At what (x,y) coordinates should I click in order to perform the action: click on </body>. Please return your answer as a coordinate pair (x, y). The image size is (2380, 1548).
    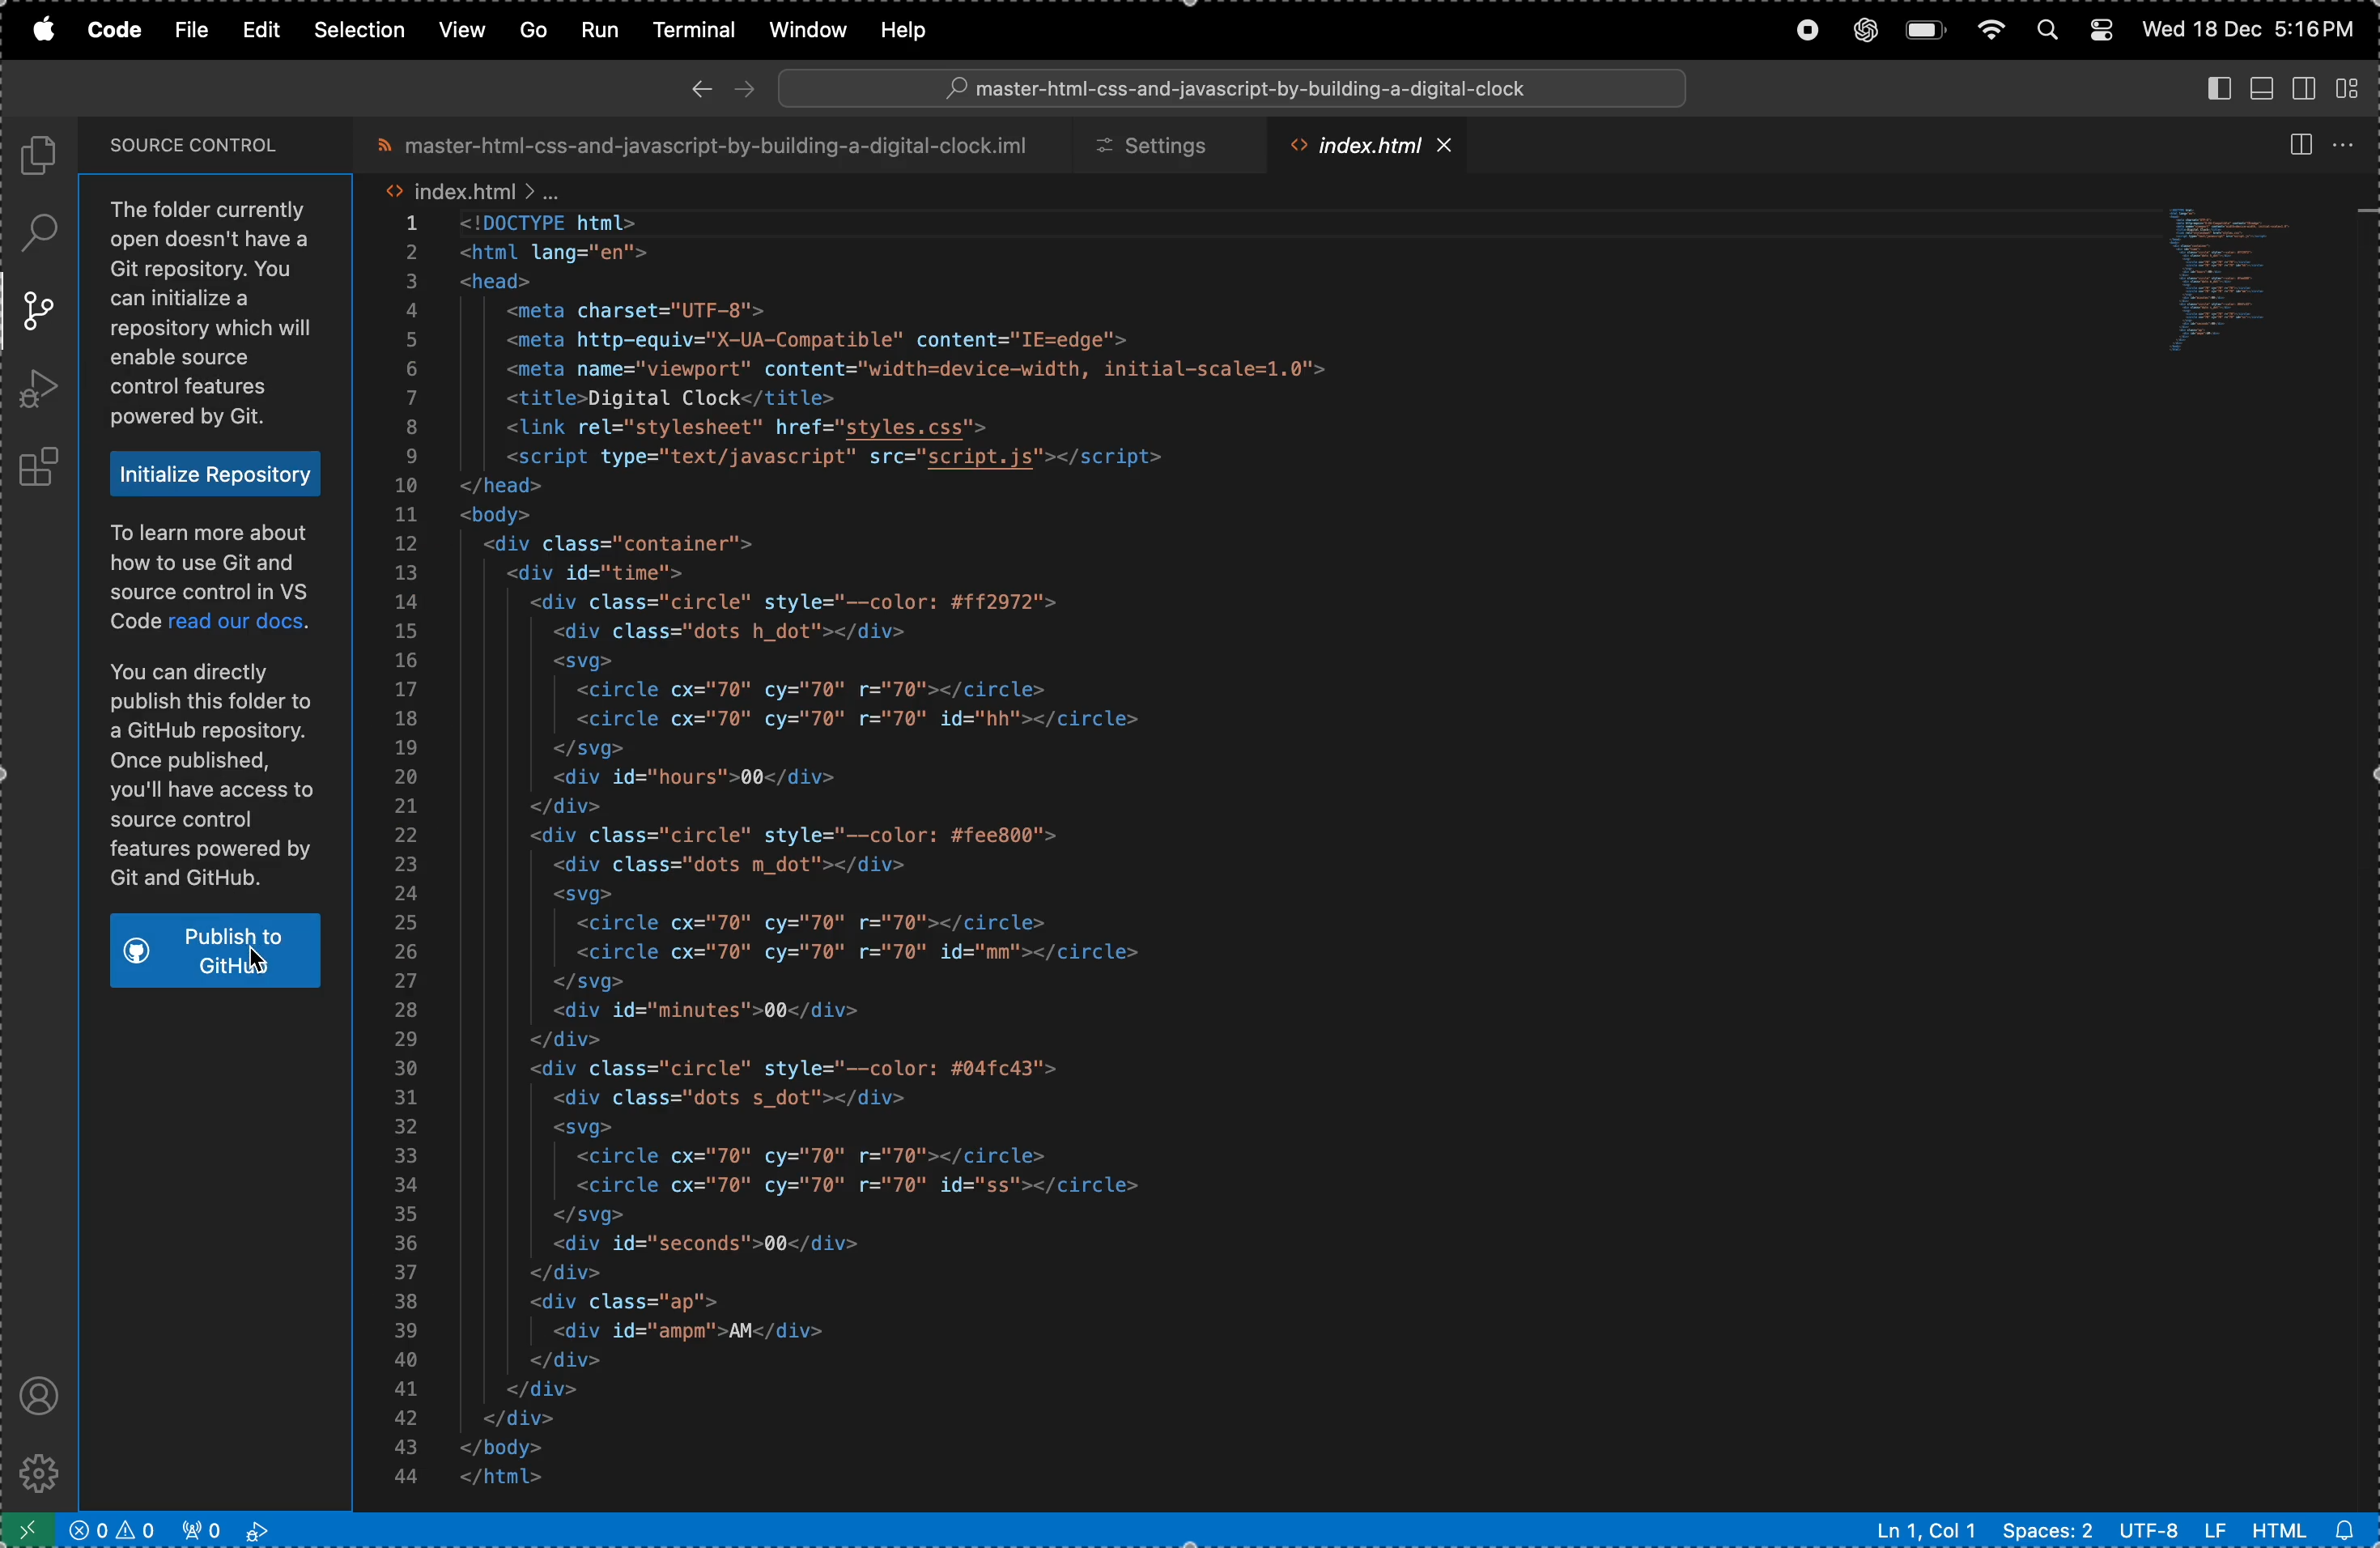
    Looking at the image, I should click on (535, 1446).